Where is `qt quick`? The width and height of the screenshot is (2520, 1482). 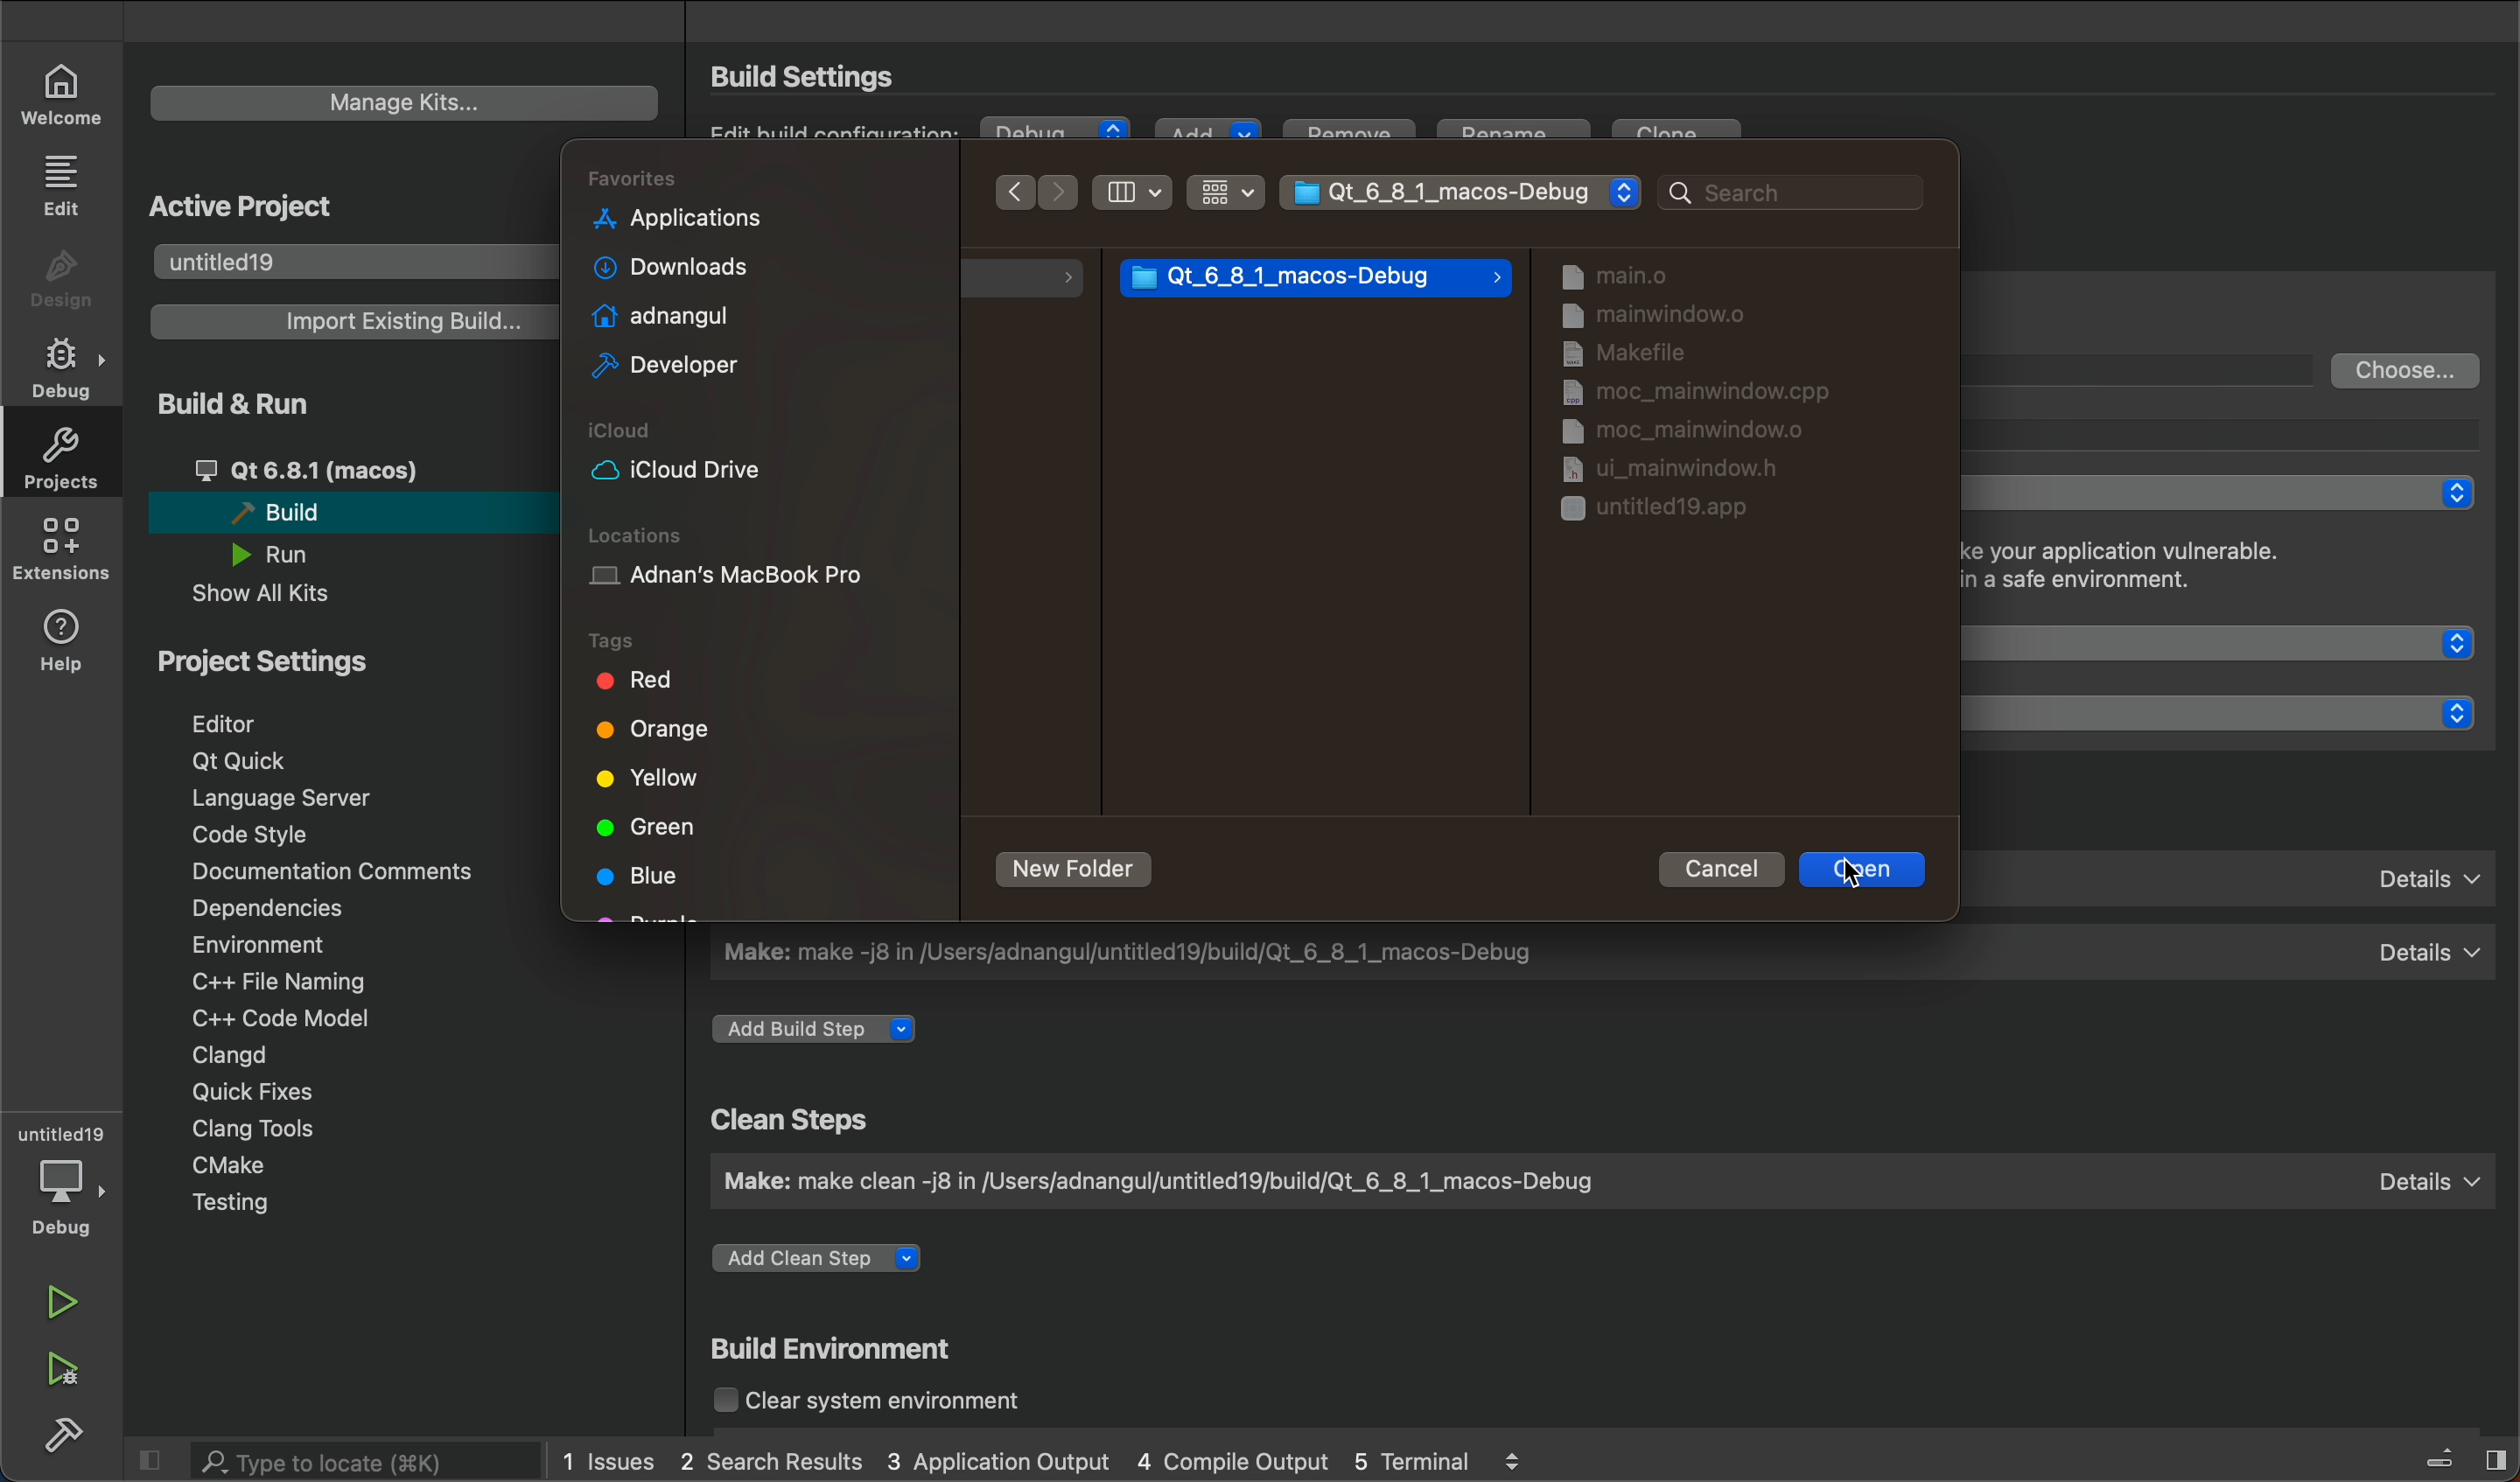
qt quick is located at coordinates (245, 762).